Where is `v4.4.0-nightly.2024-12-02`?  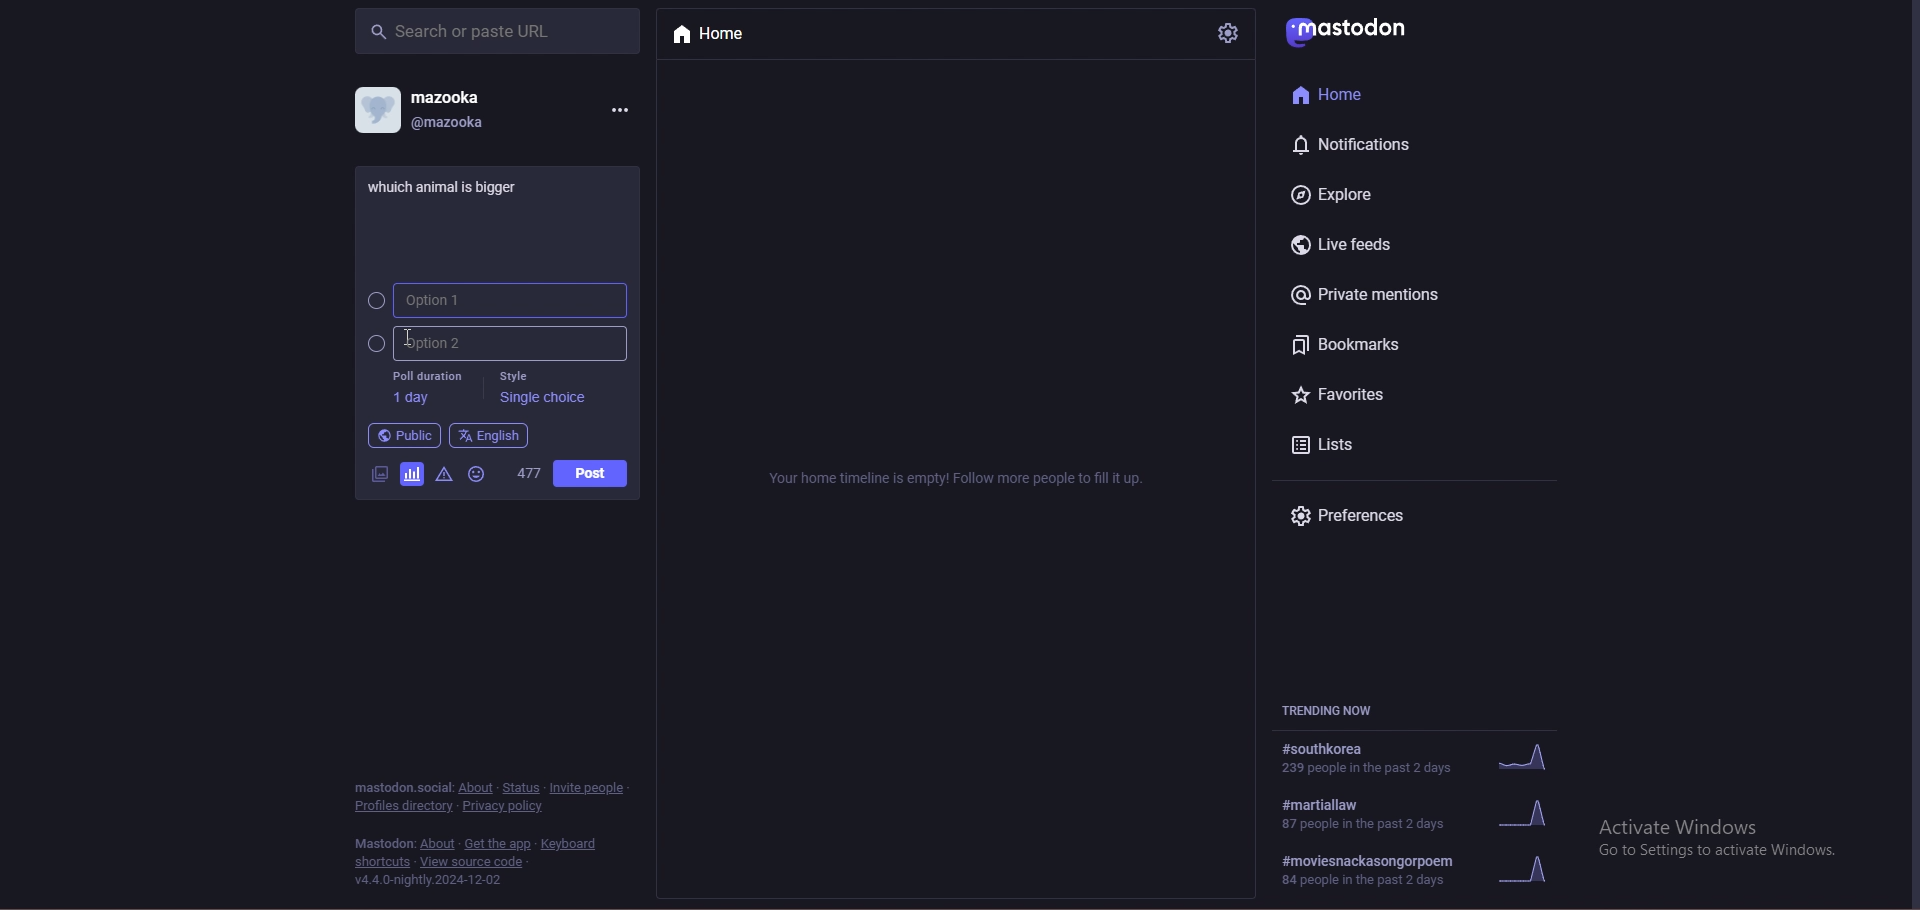 v4.4.0-nightly.2024-12-02 is located at coordinates (429, 881).